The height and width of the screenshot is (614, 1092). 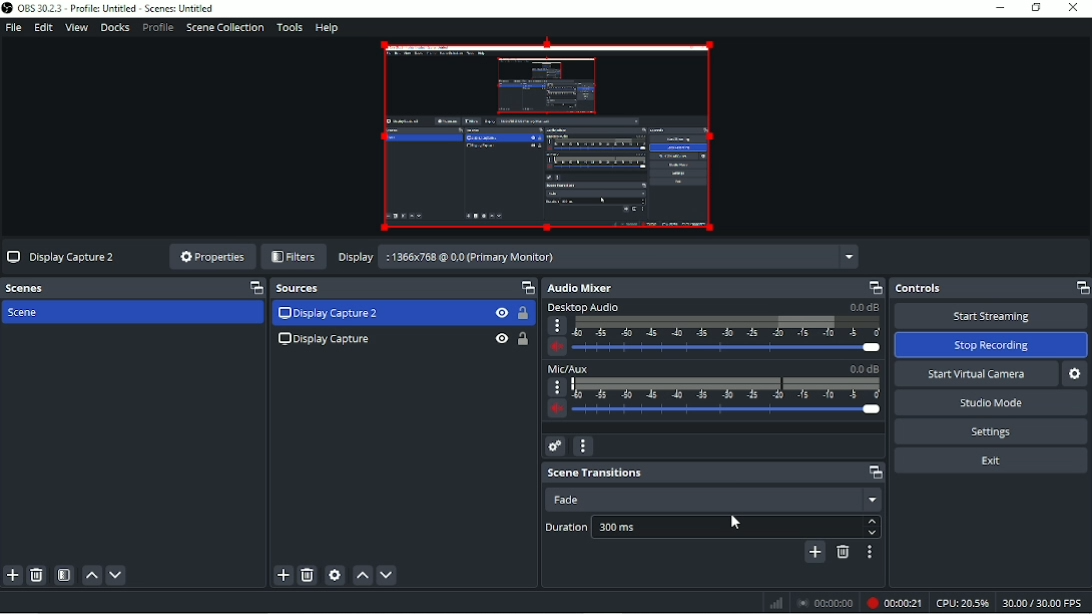 What do you see at coordinates (990, 288) in the screenshot?
I see `Controls` at bounding box center [990, 288].